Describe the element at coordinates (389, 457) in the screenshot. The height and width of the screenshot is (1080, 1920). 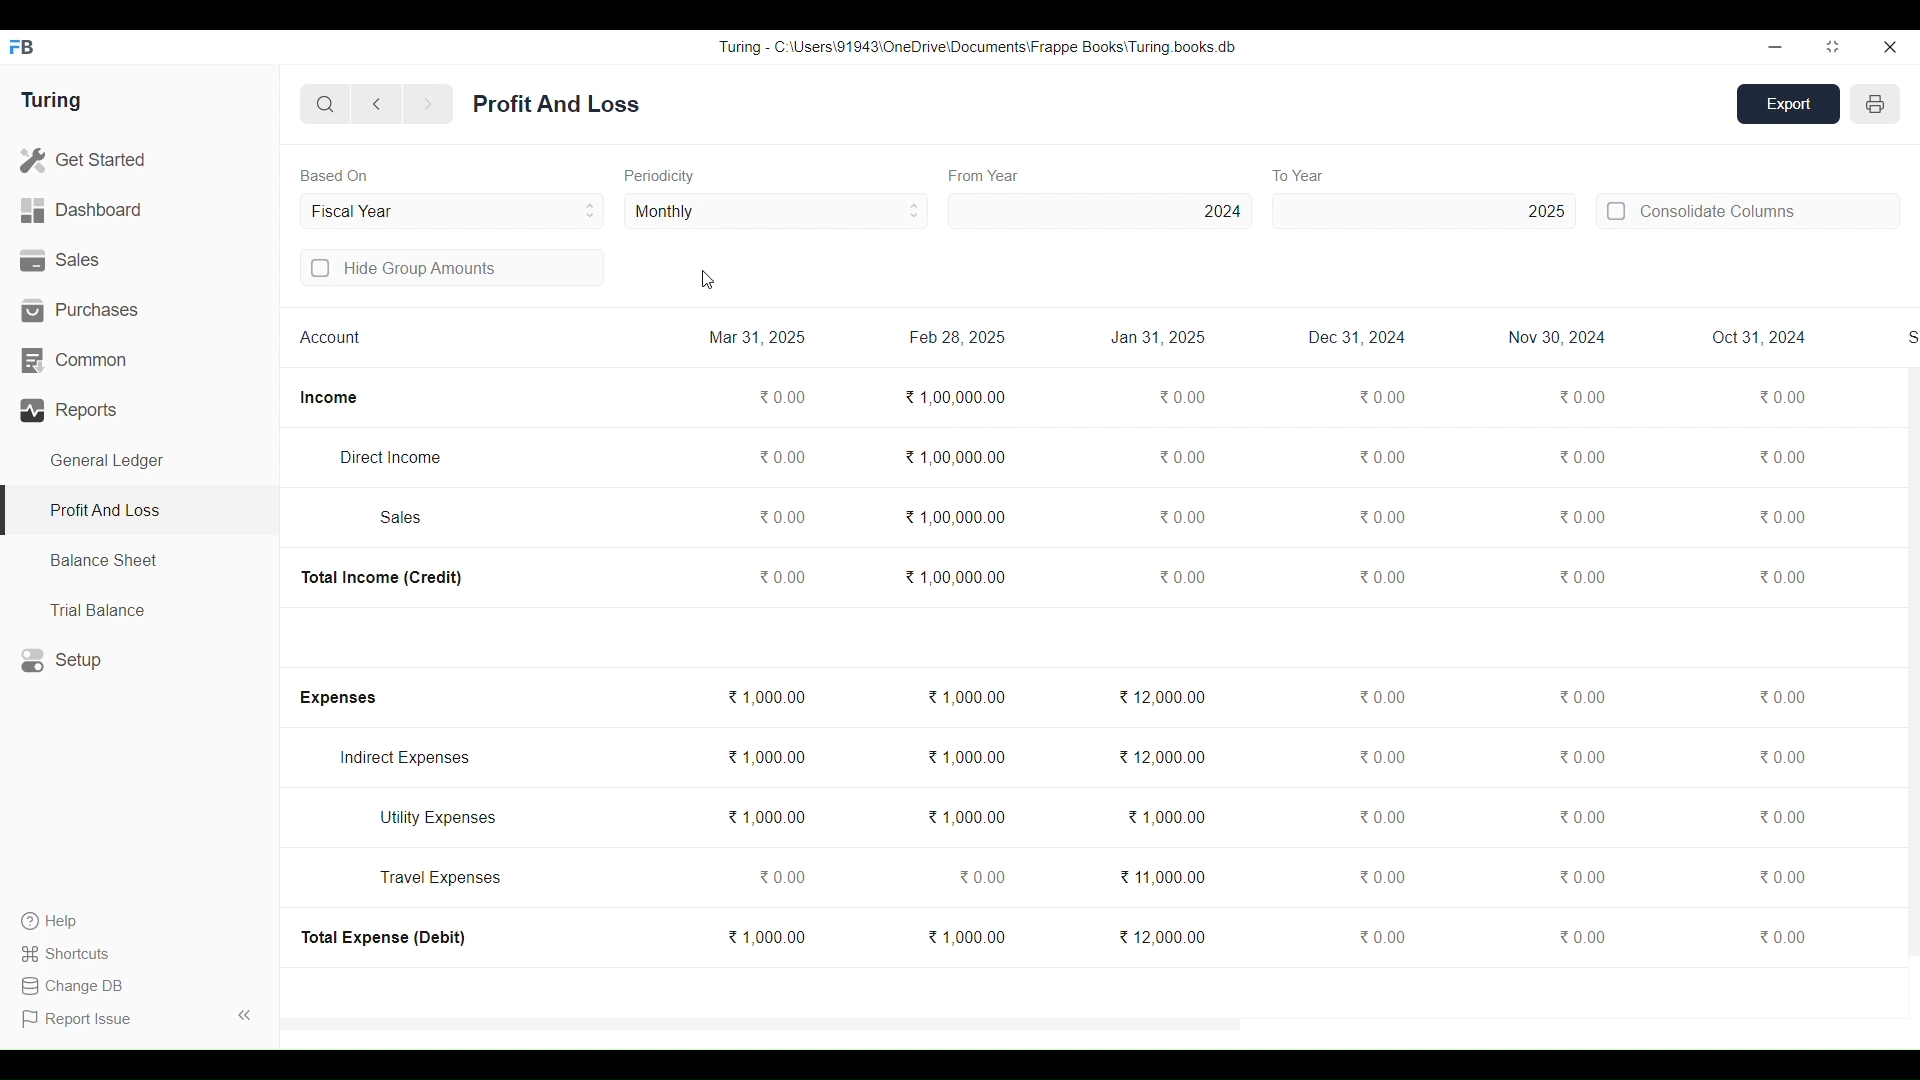
I see `Direct Income` at that location.